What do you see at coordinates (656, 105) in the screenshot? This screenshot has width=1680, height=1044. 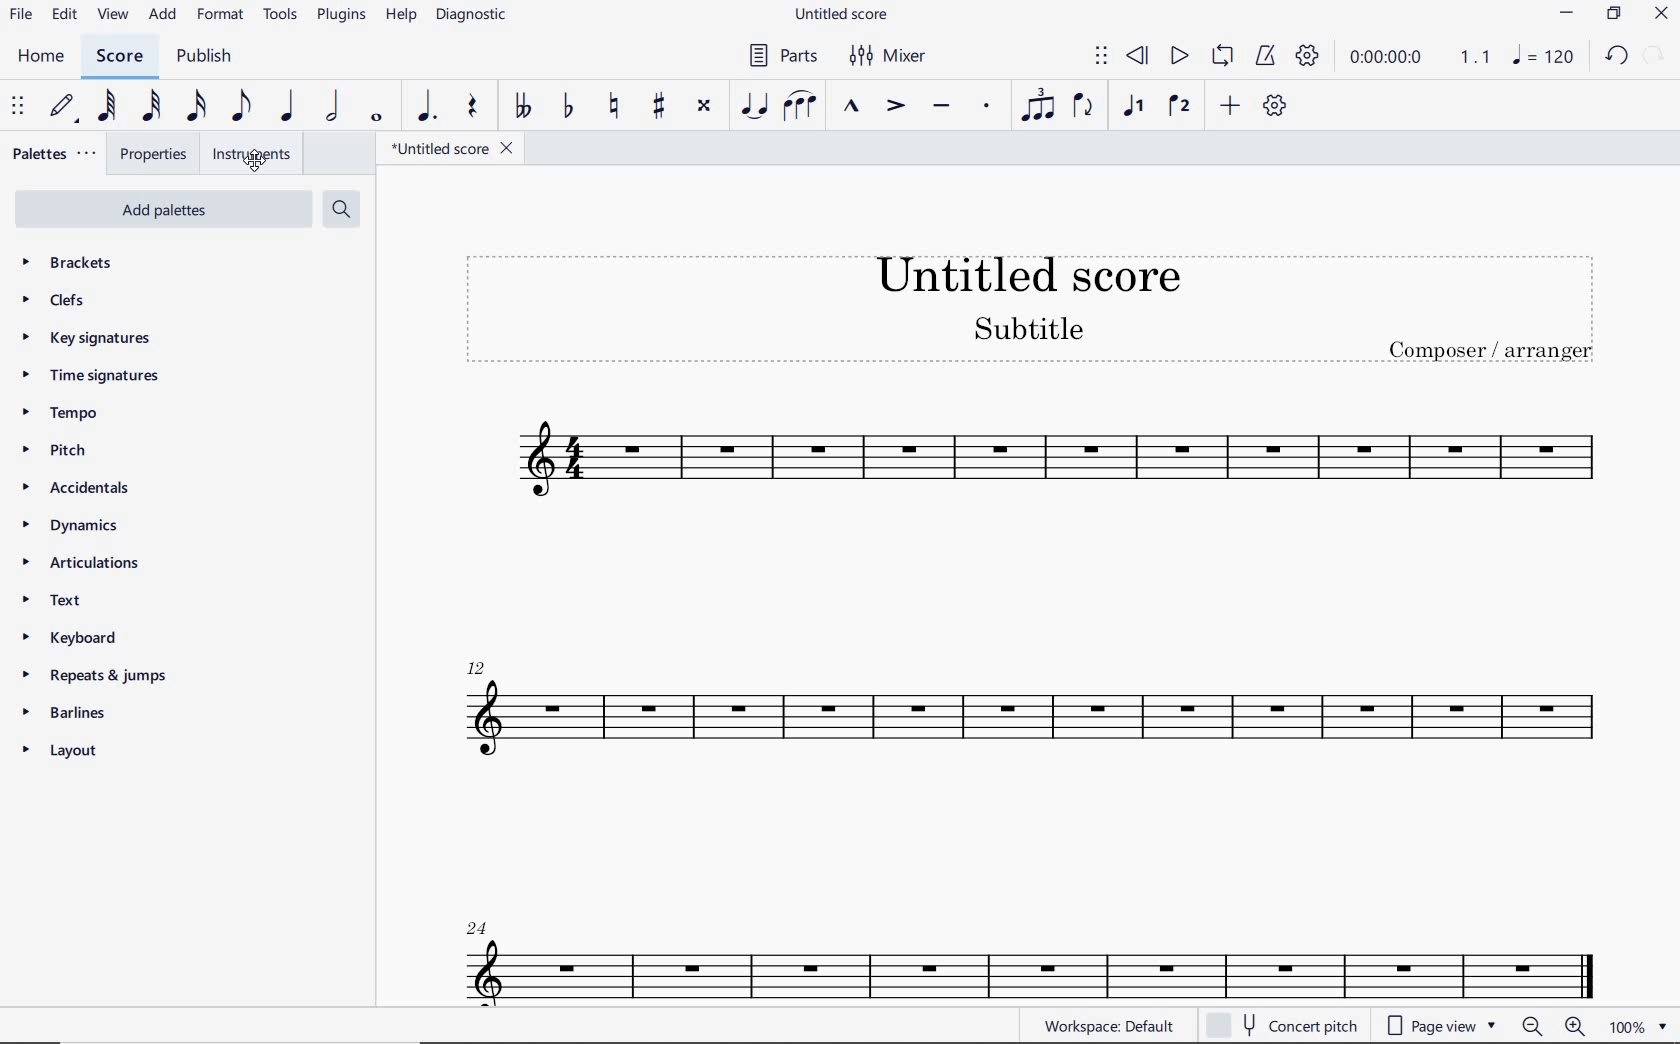 I see `TOGGLE SHARP` at bounding box center [656, 105].